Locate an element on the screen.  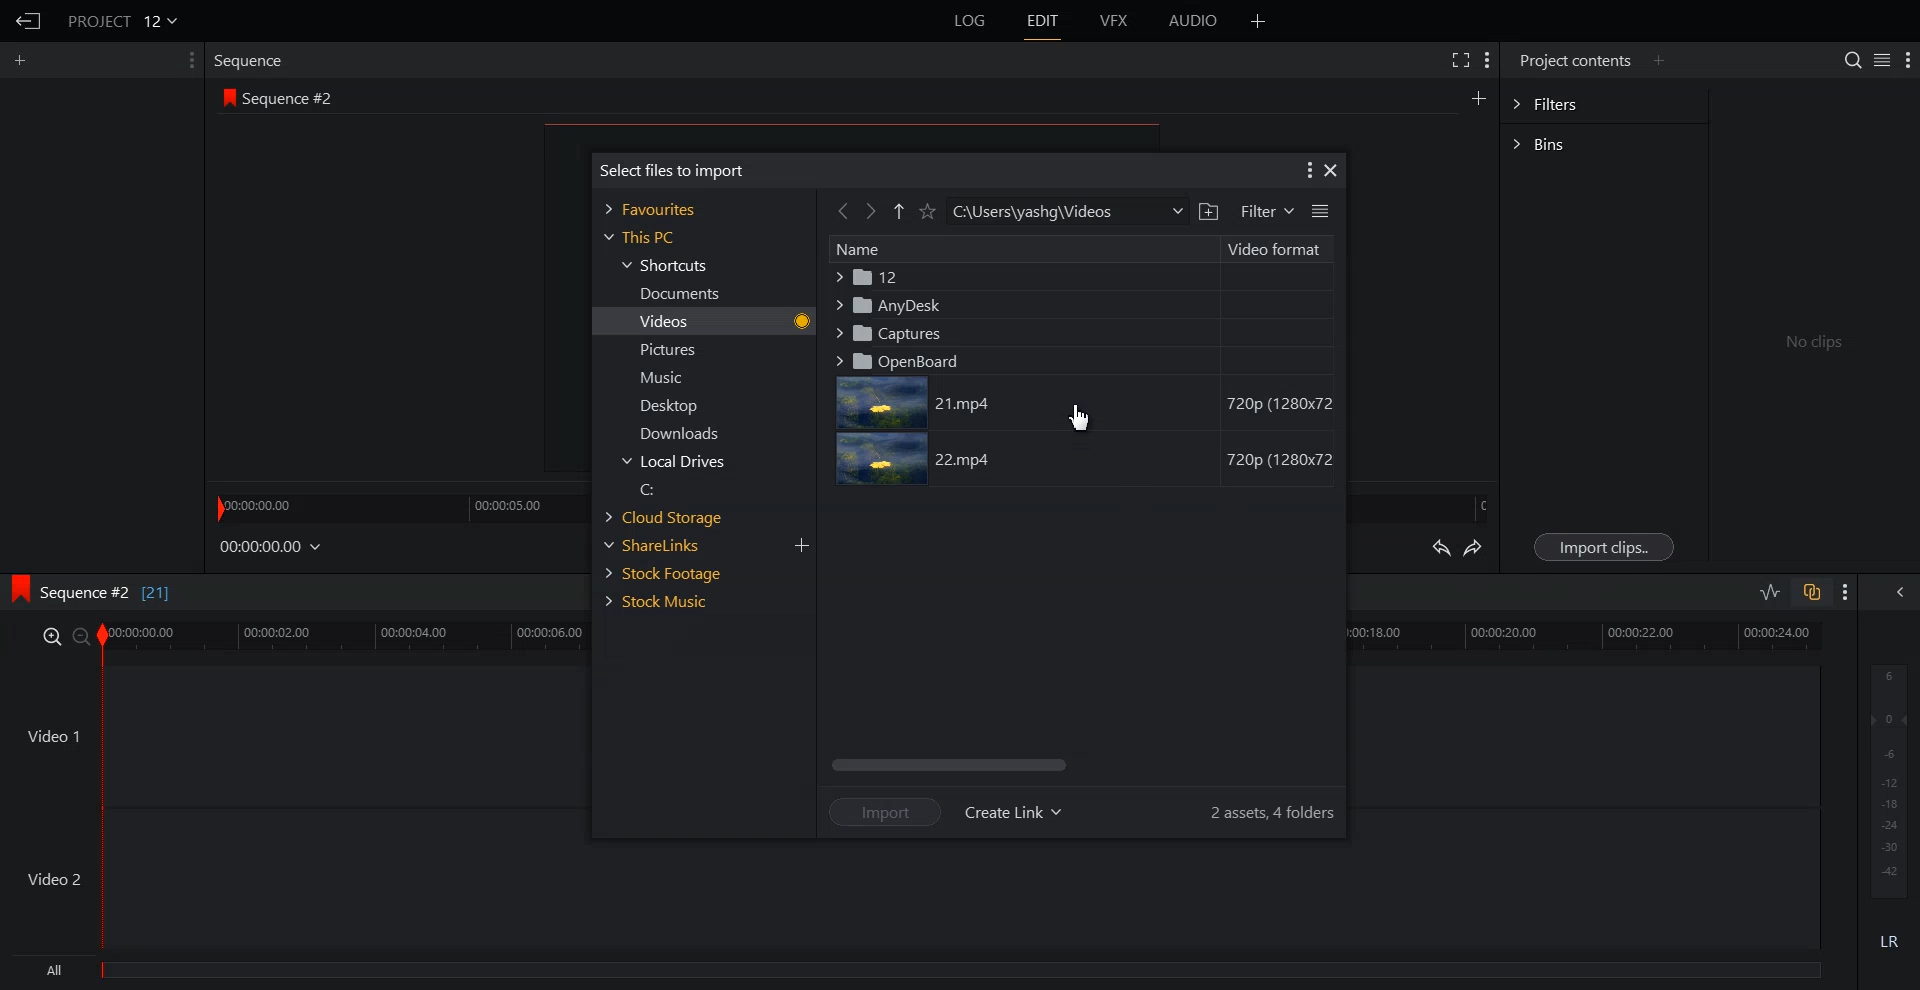
00:00:00.00 is located at coordinates (272, 547).